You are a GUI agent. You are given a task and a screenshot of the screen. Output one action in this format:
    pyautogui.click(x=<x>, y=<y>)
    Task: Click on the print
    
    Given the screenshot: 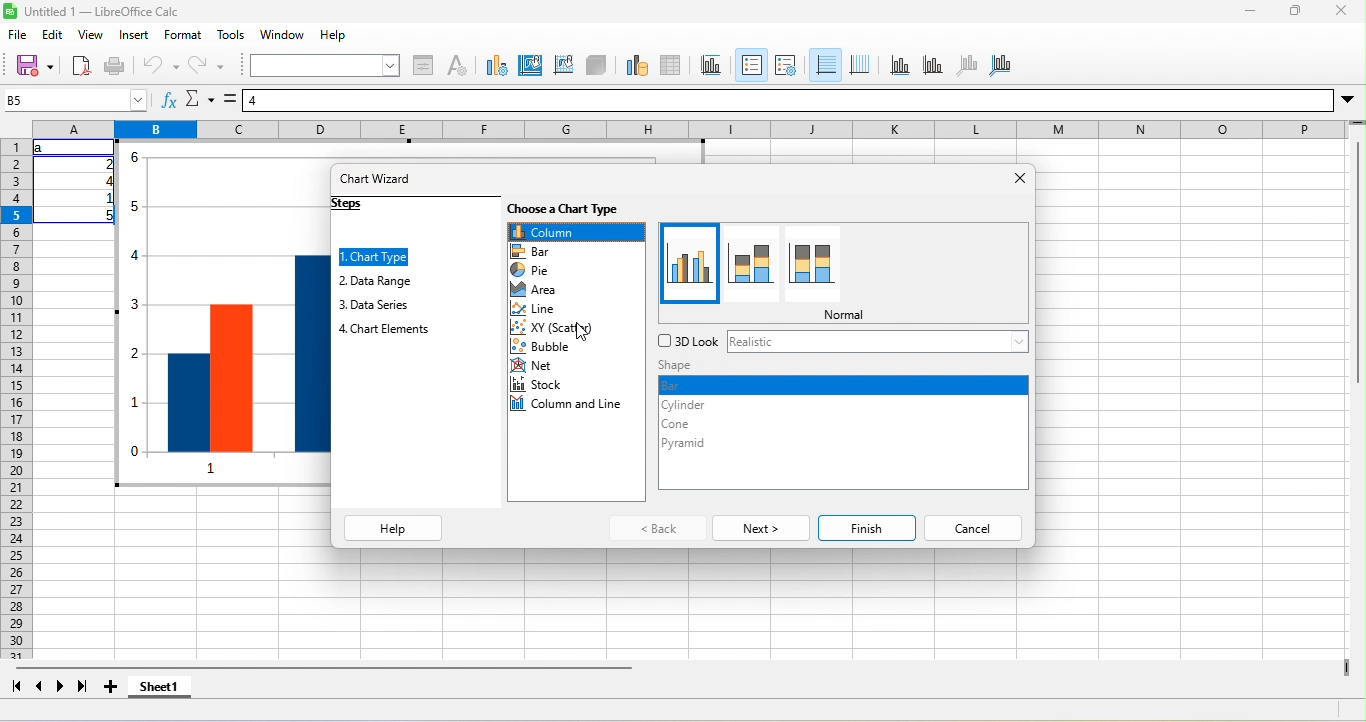 What is the action you would take?
    pyautogui.click(x=116, y=66)
    